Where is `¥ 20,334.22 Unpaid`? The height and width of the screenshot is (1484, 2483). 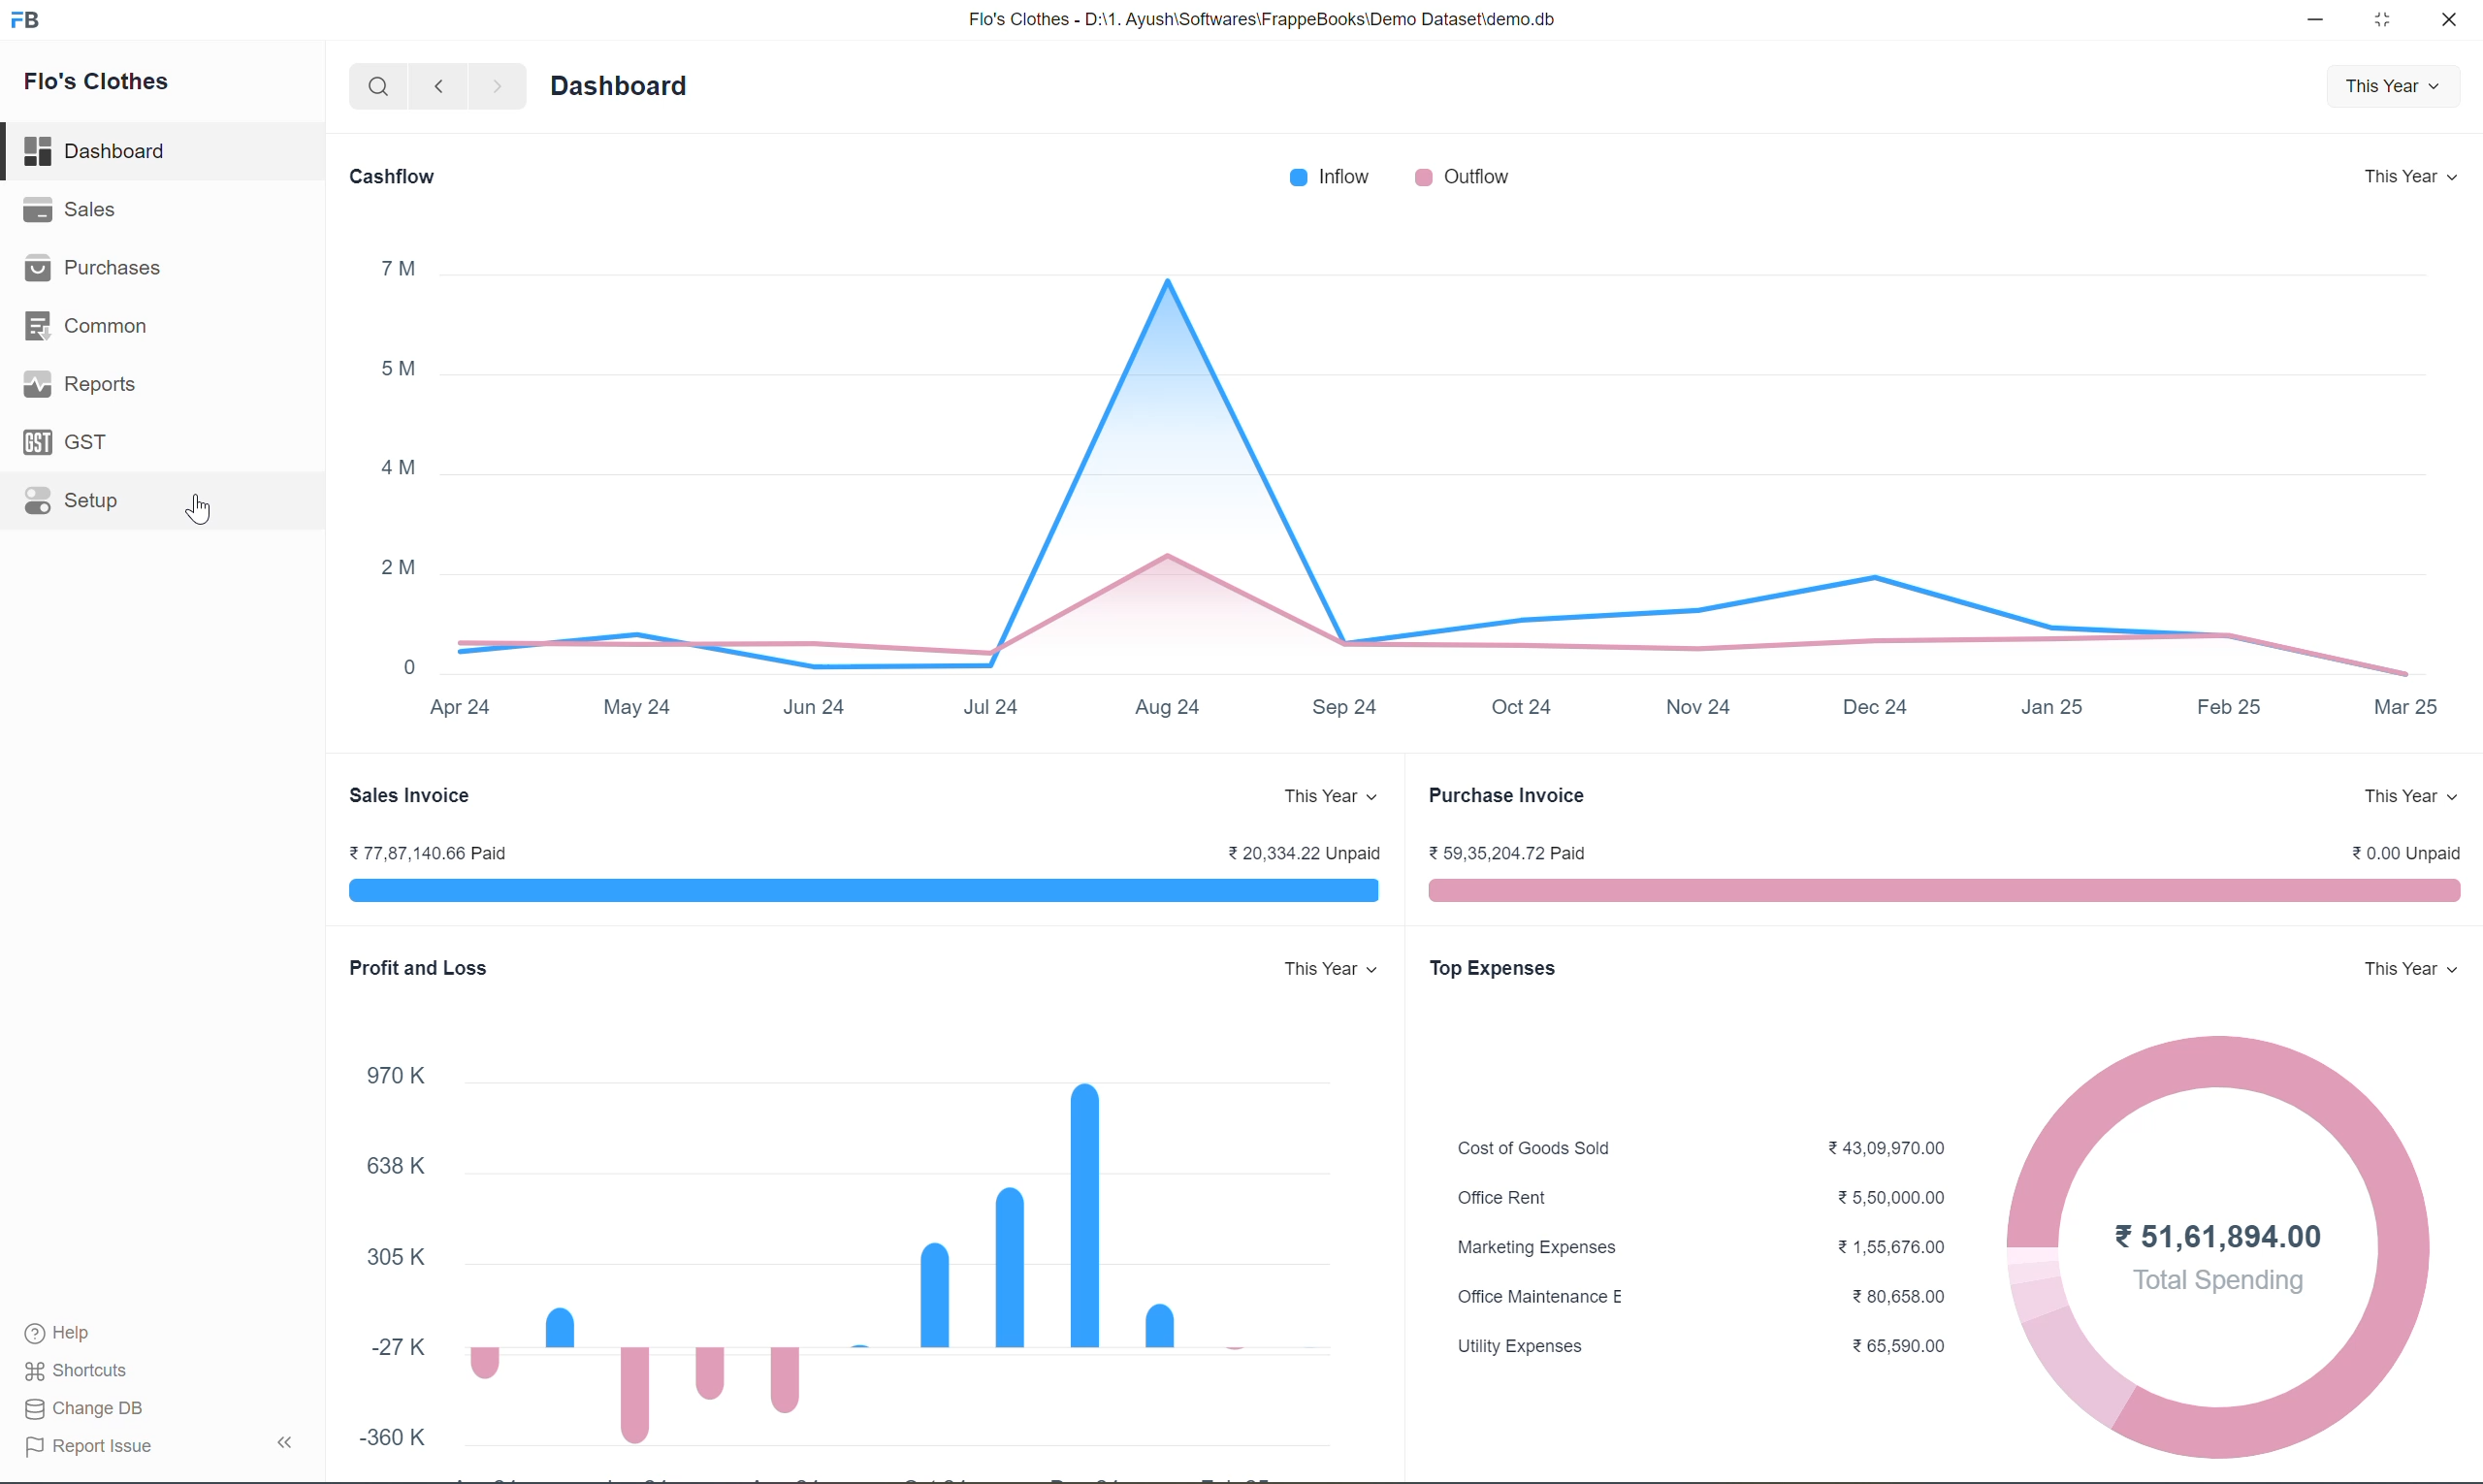
¥ 20,334.22 Unpaid is located at coordinates (1302, 854).